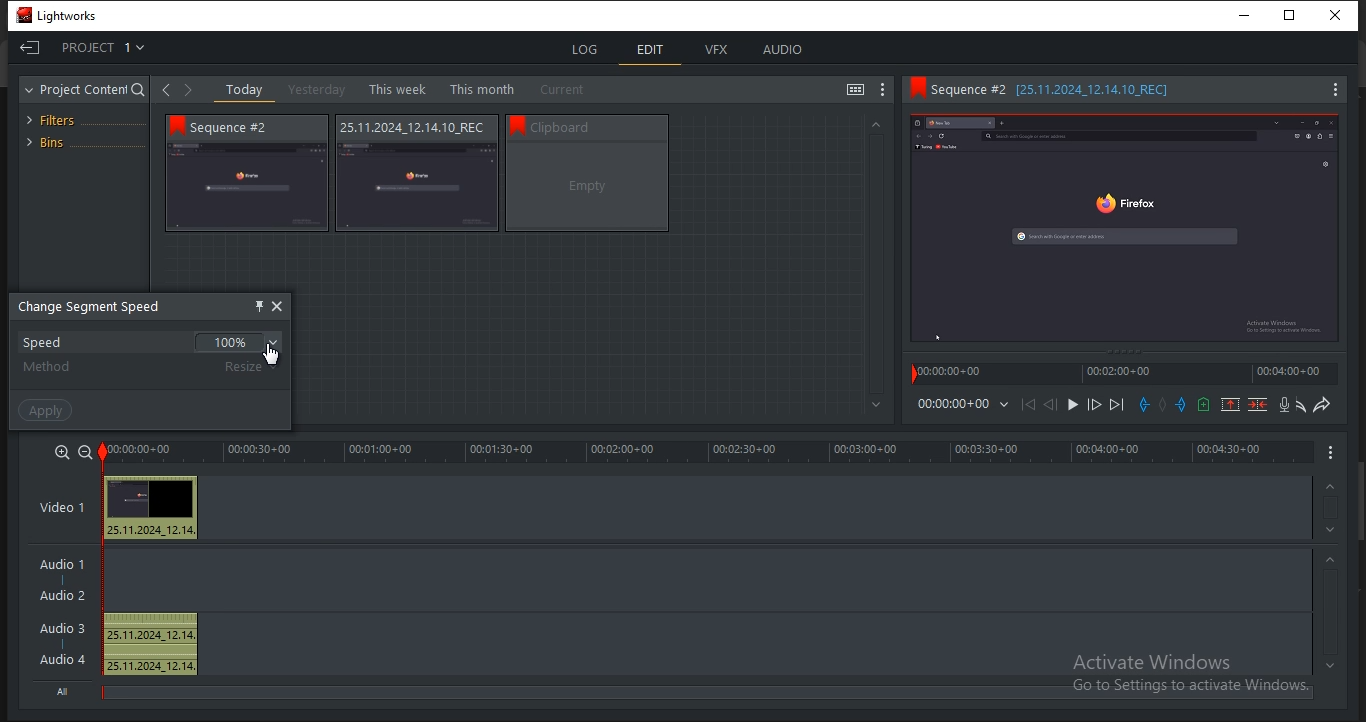 The width and height of the screenshot is (1366, 722). I want to click on timeline navigation up arrow, so click(1330, 559).